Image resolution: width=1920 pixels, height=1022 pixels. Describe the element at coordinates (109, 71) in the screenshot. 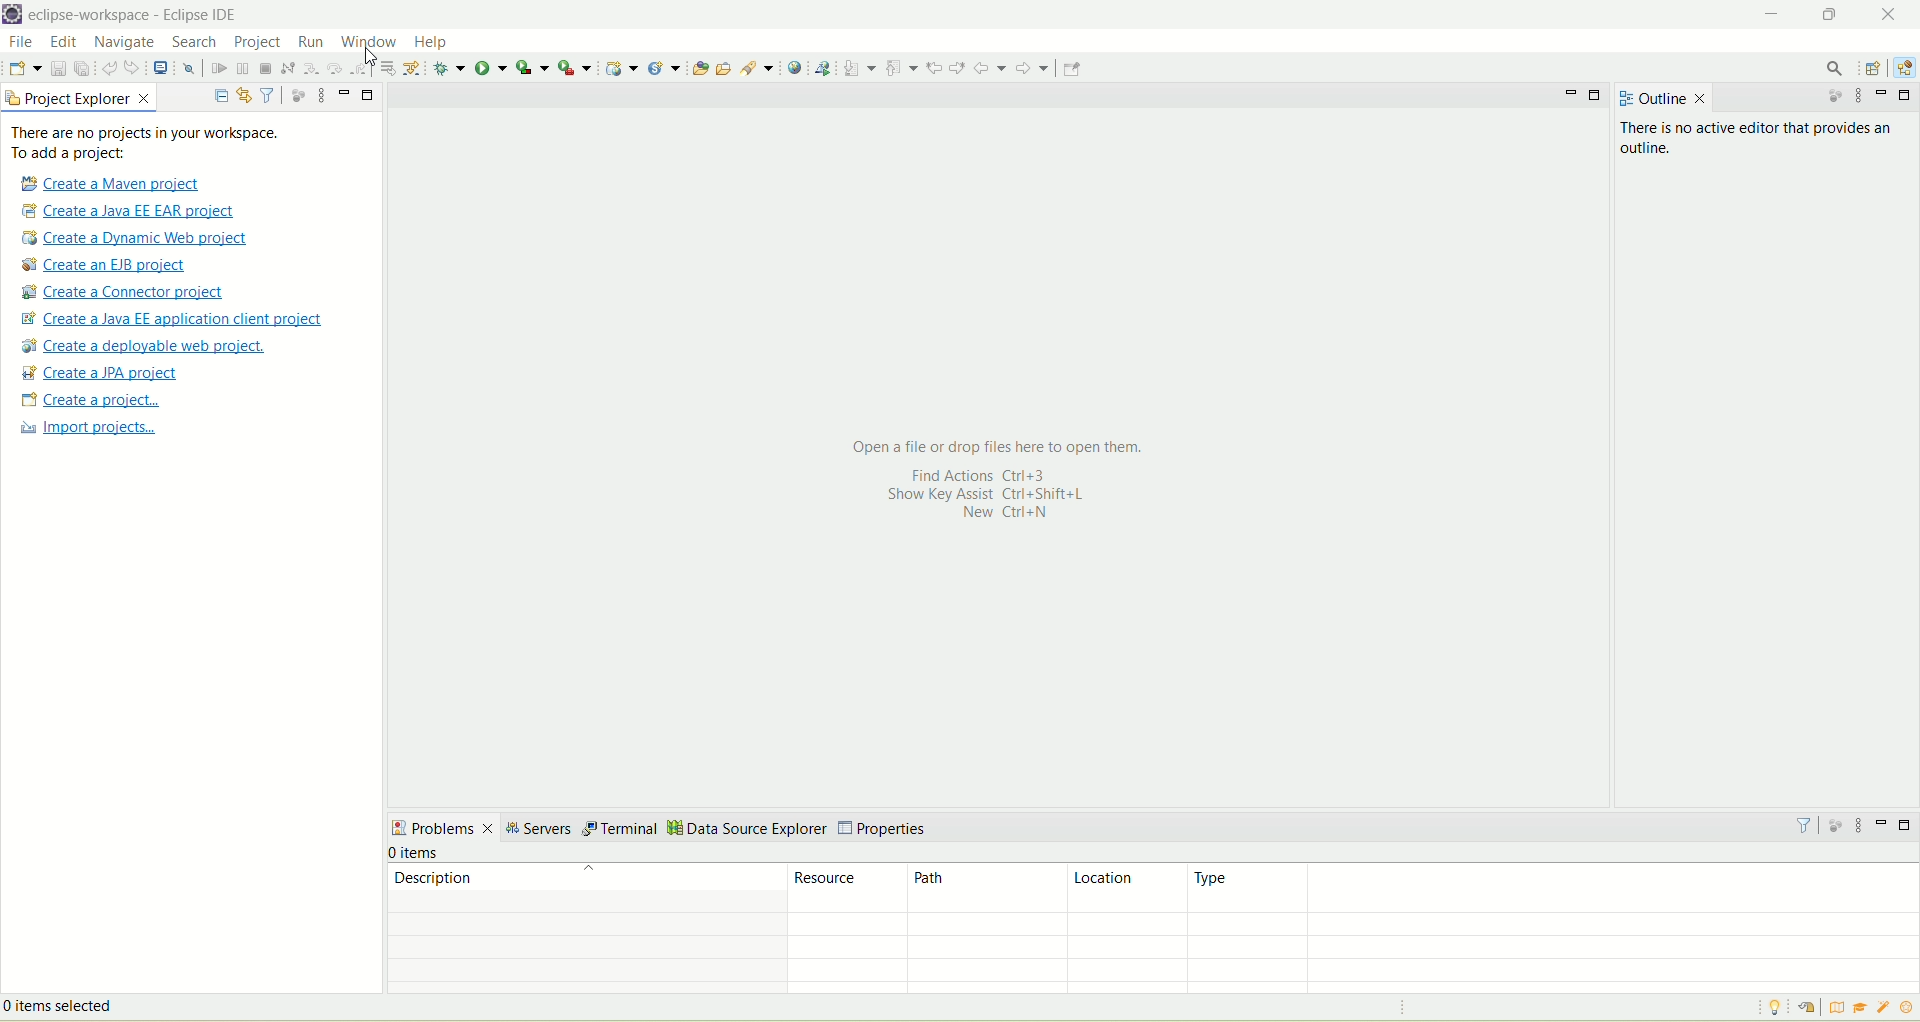

I see `undo` at that location.